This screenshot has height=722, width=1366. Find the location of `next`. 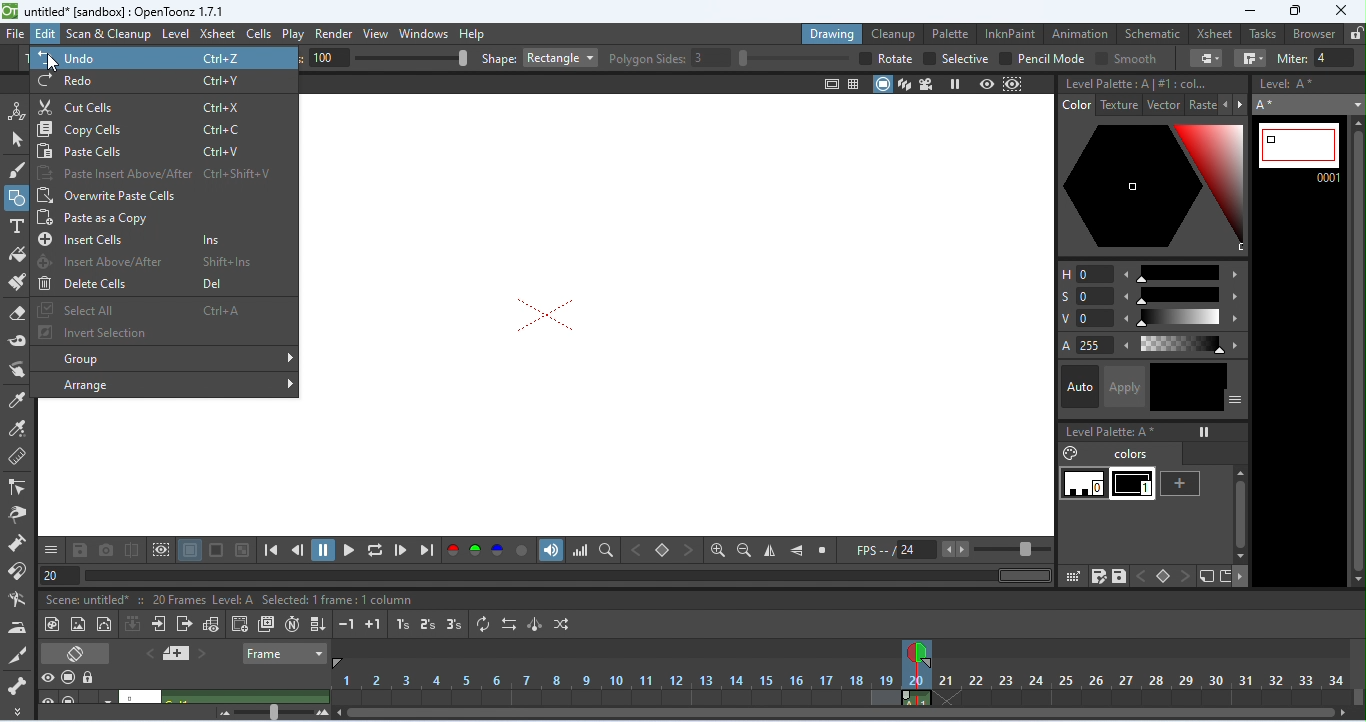

next is located at coordinates (1245, 105).